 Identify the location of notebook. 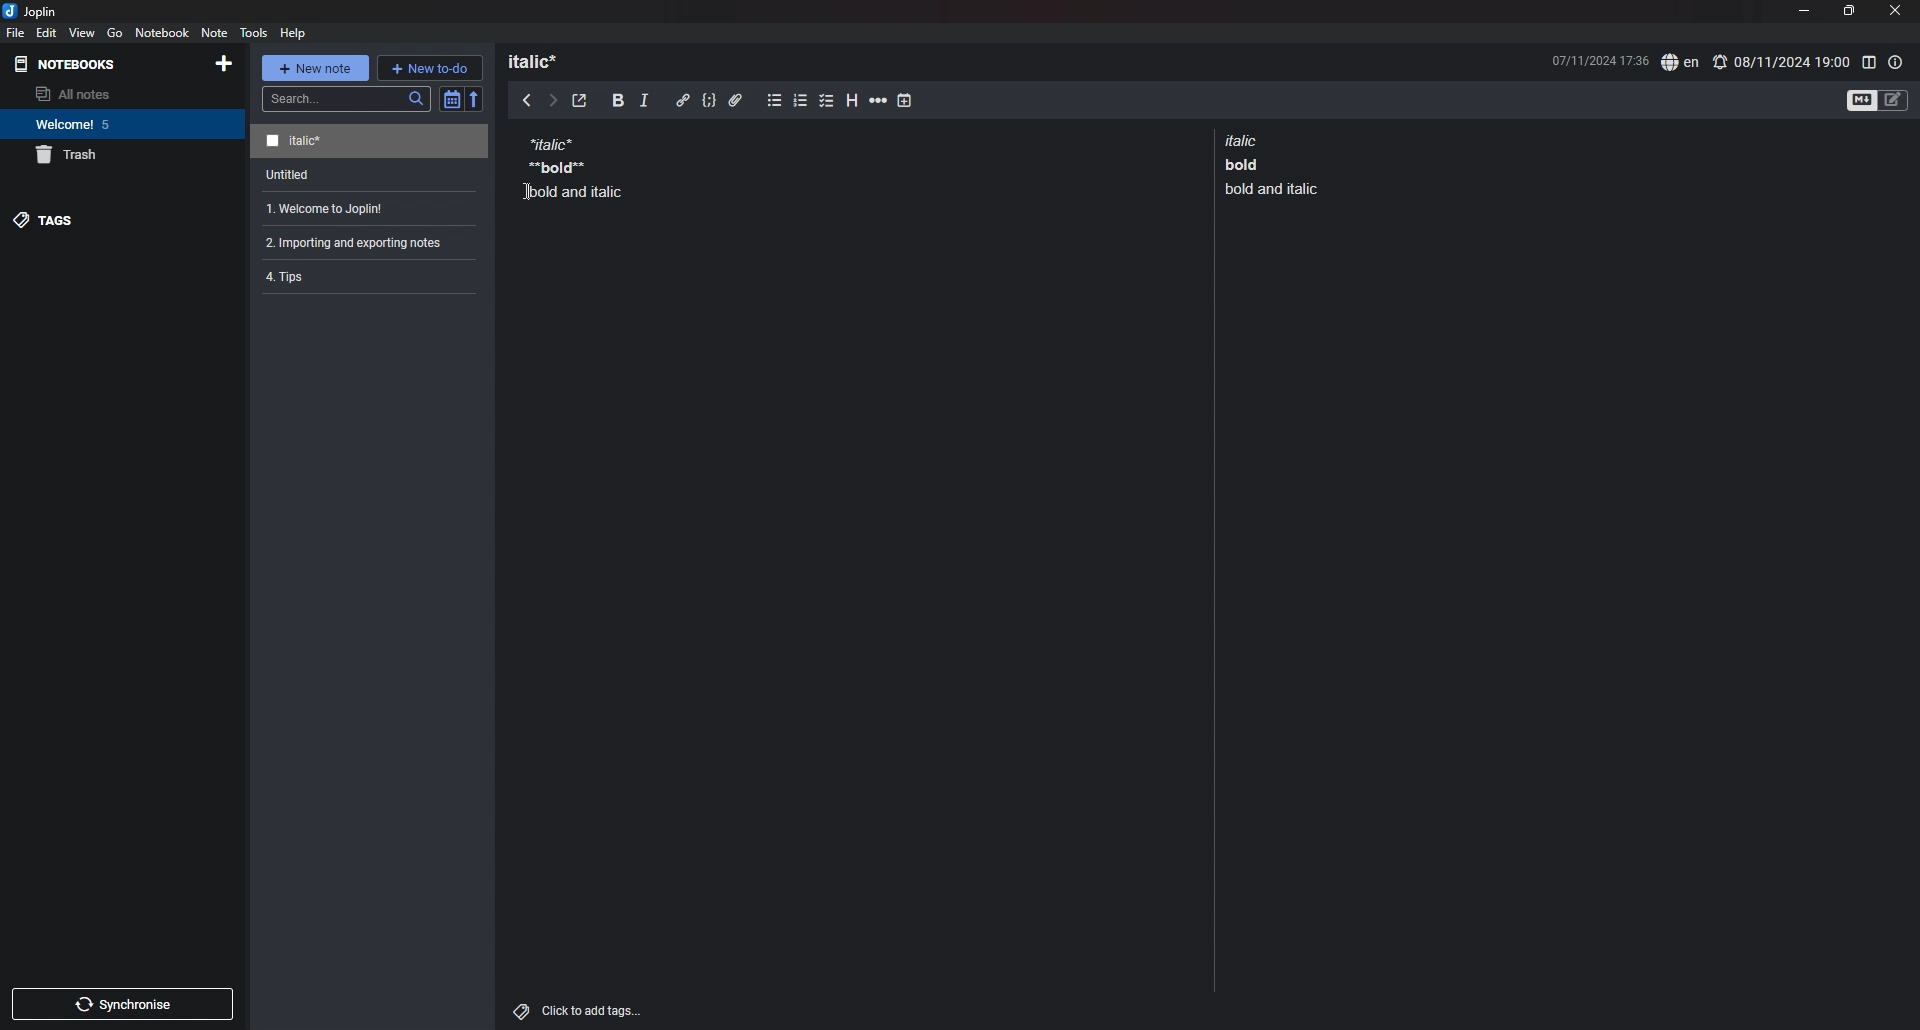
(120, 124).